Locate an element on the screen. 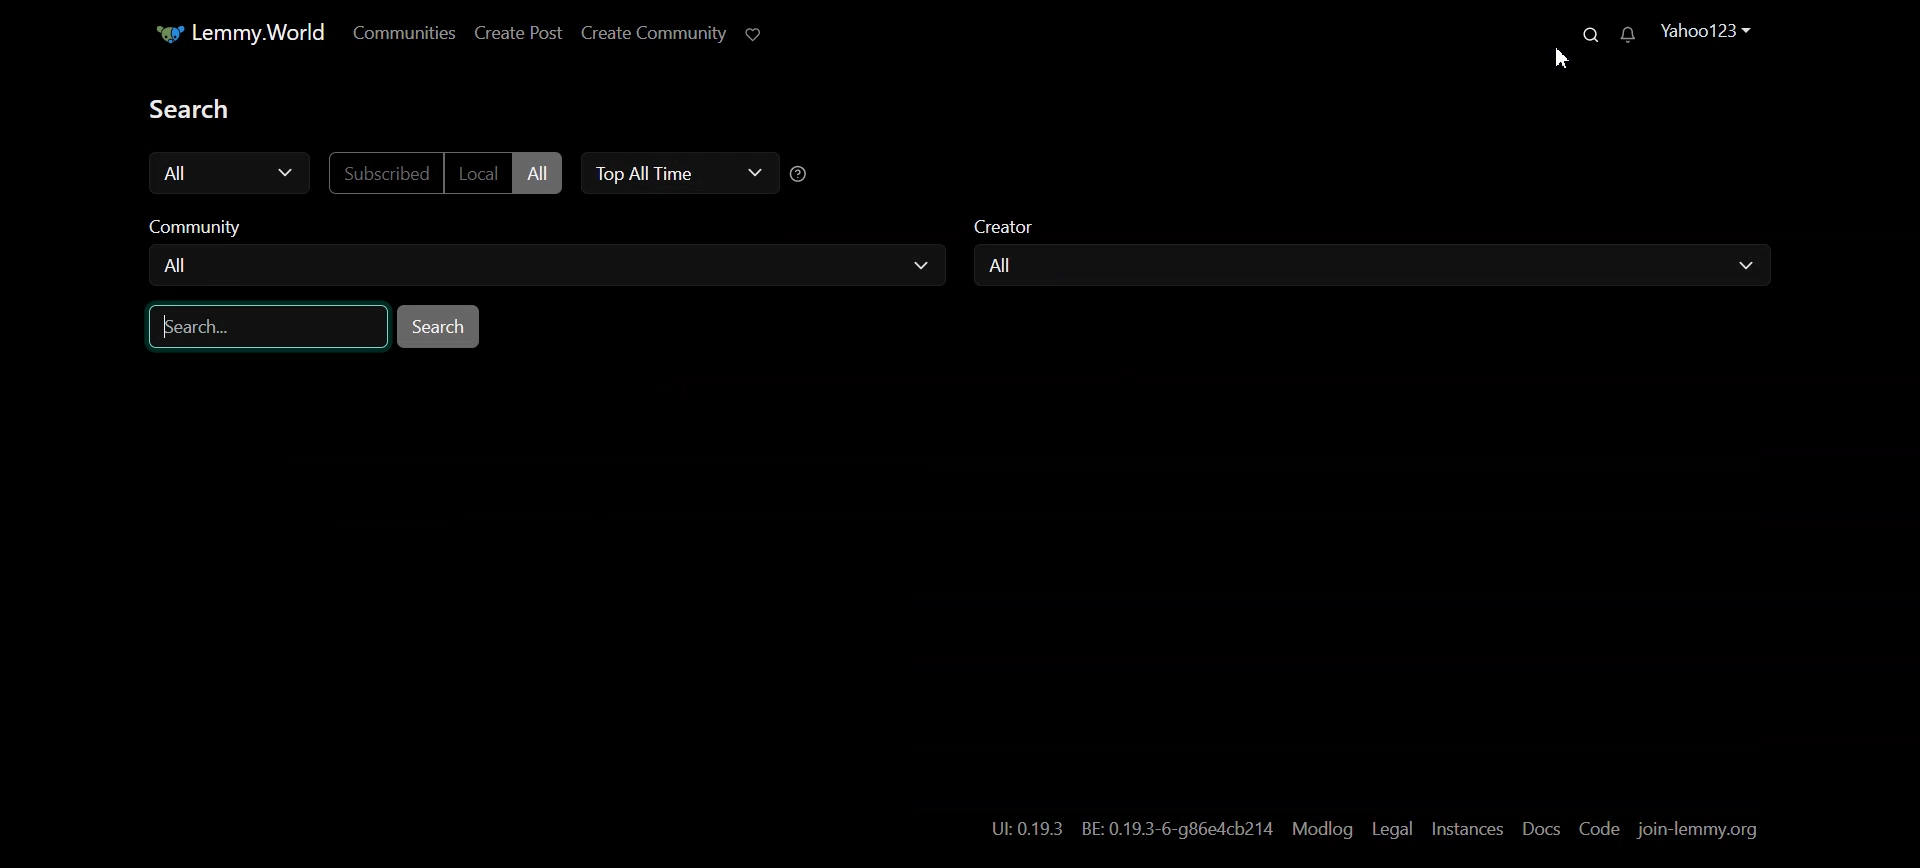  Legal is located at coordinates (1391, 827).